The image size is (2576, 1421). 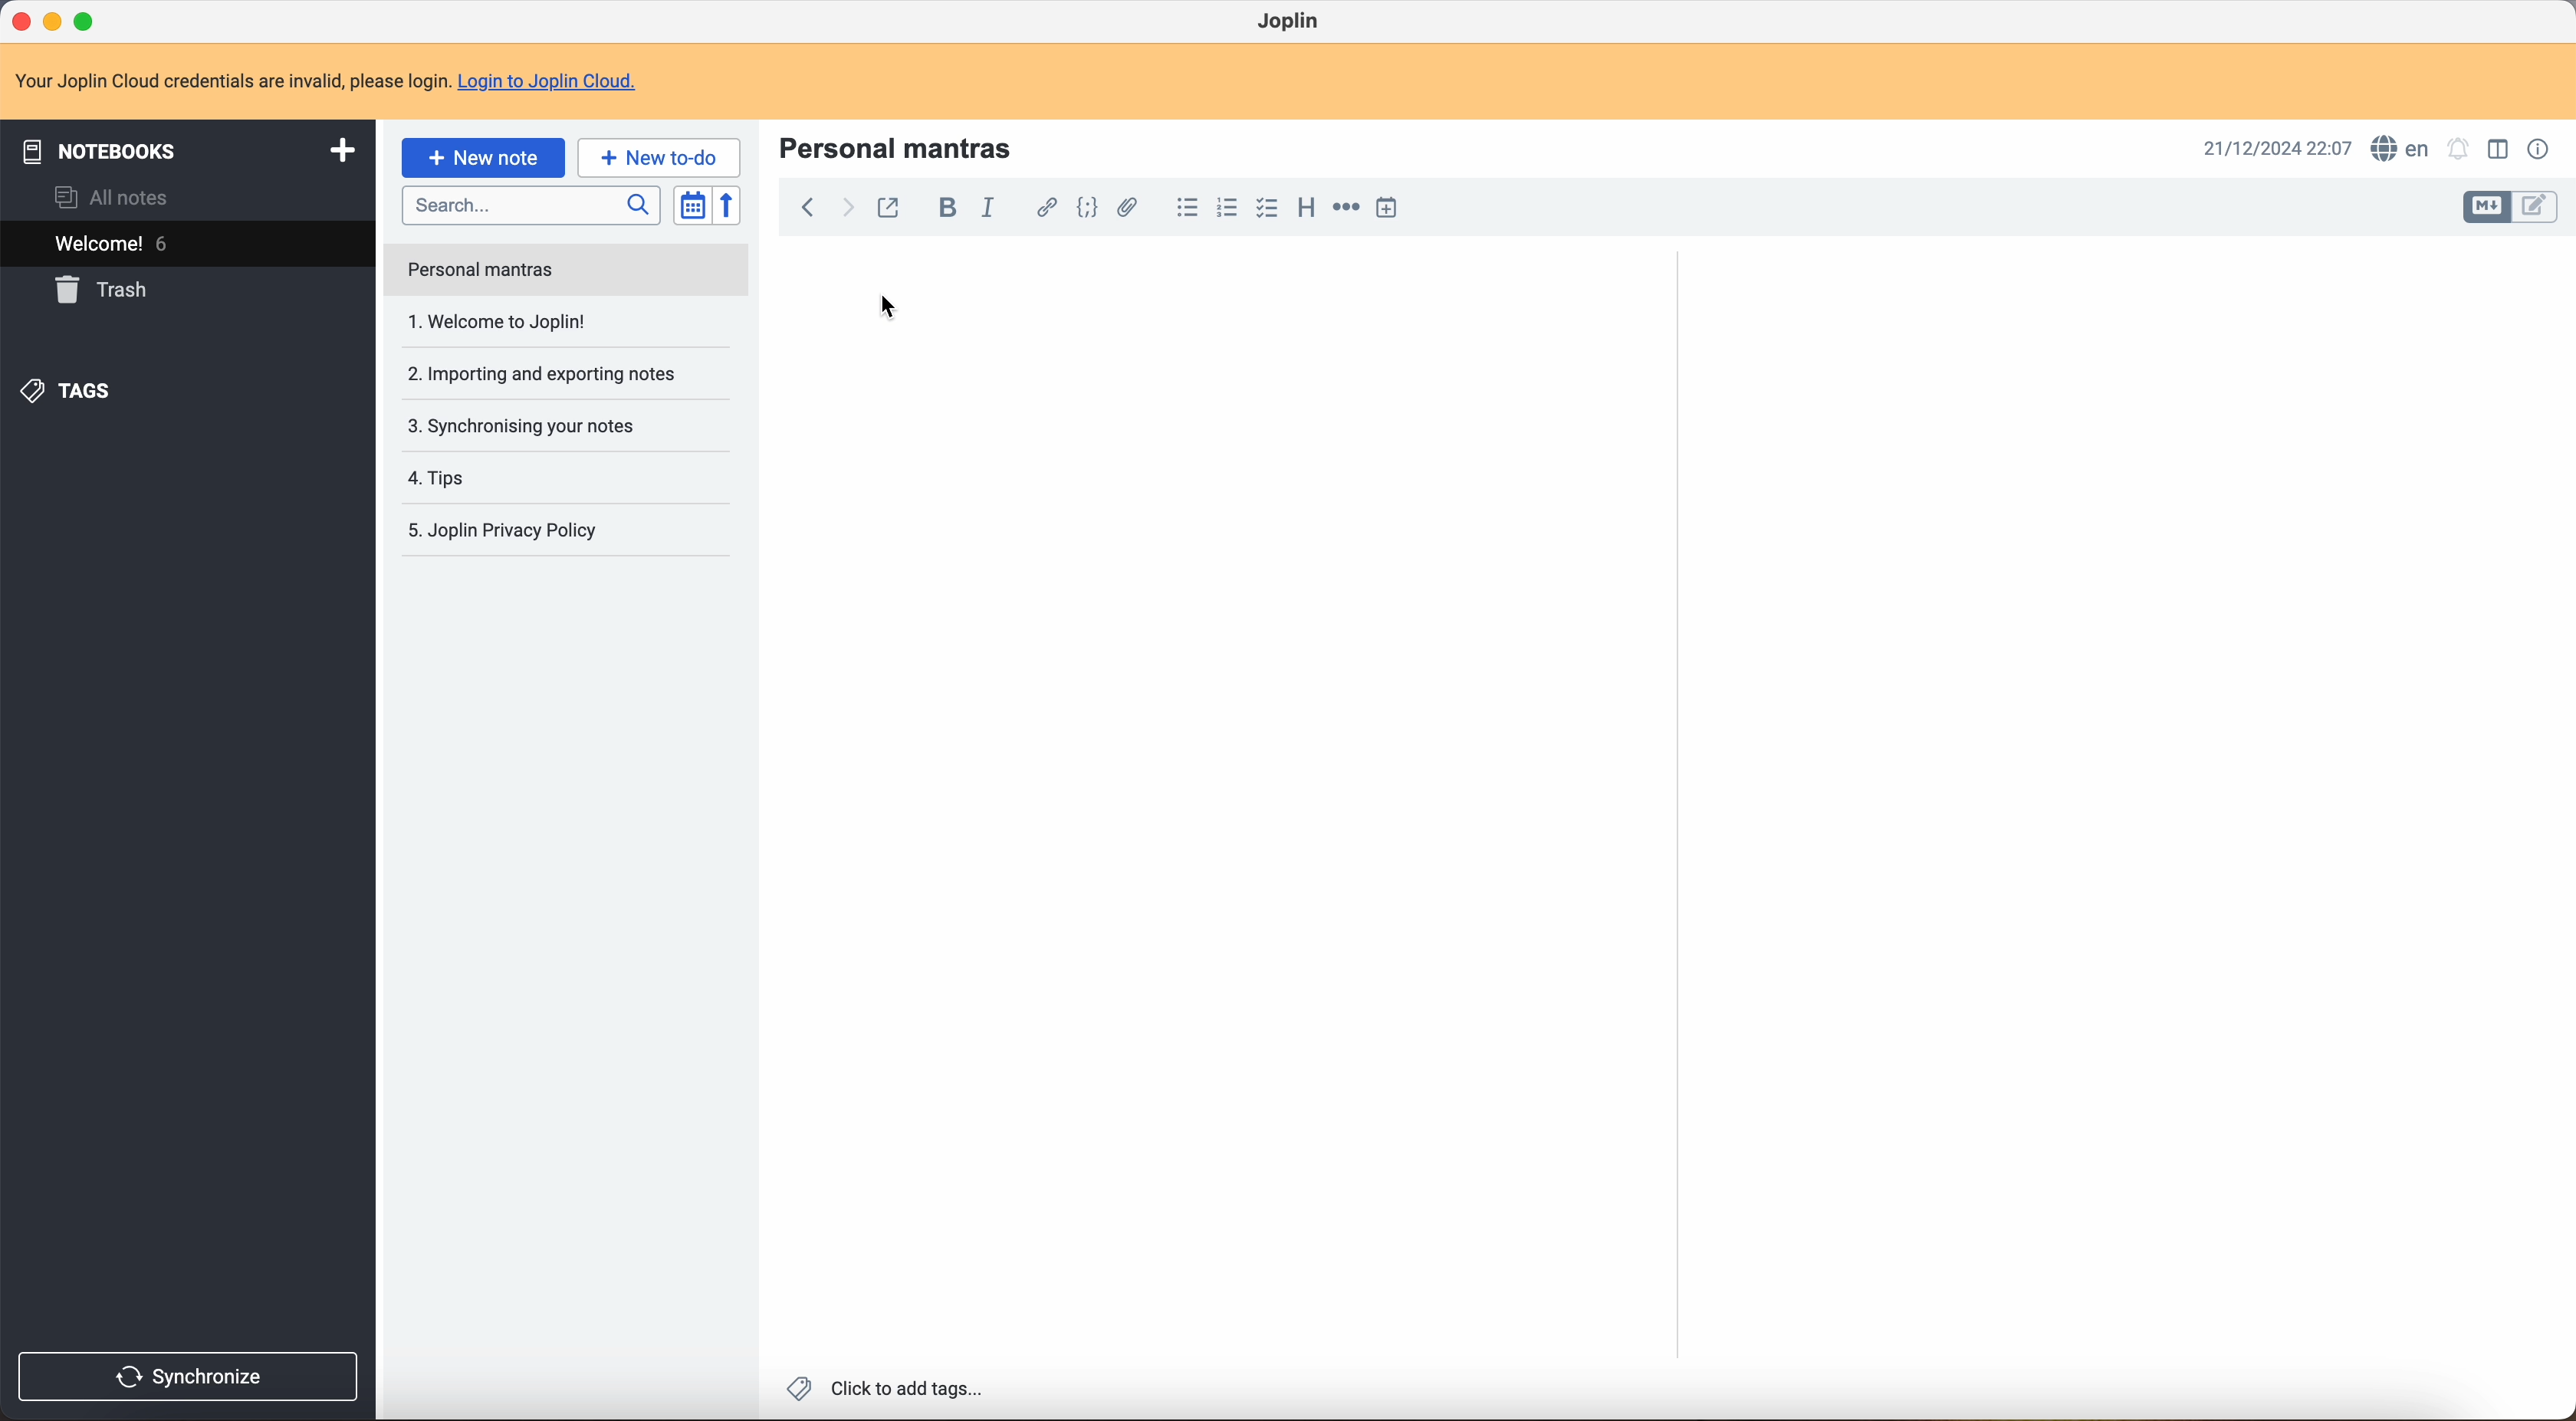 I want to click on checkbox, so click(x=1267, y=209).